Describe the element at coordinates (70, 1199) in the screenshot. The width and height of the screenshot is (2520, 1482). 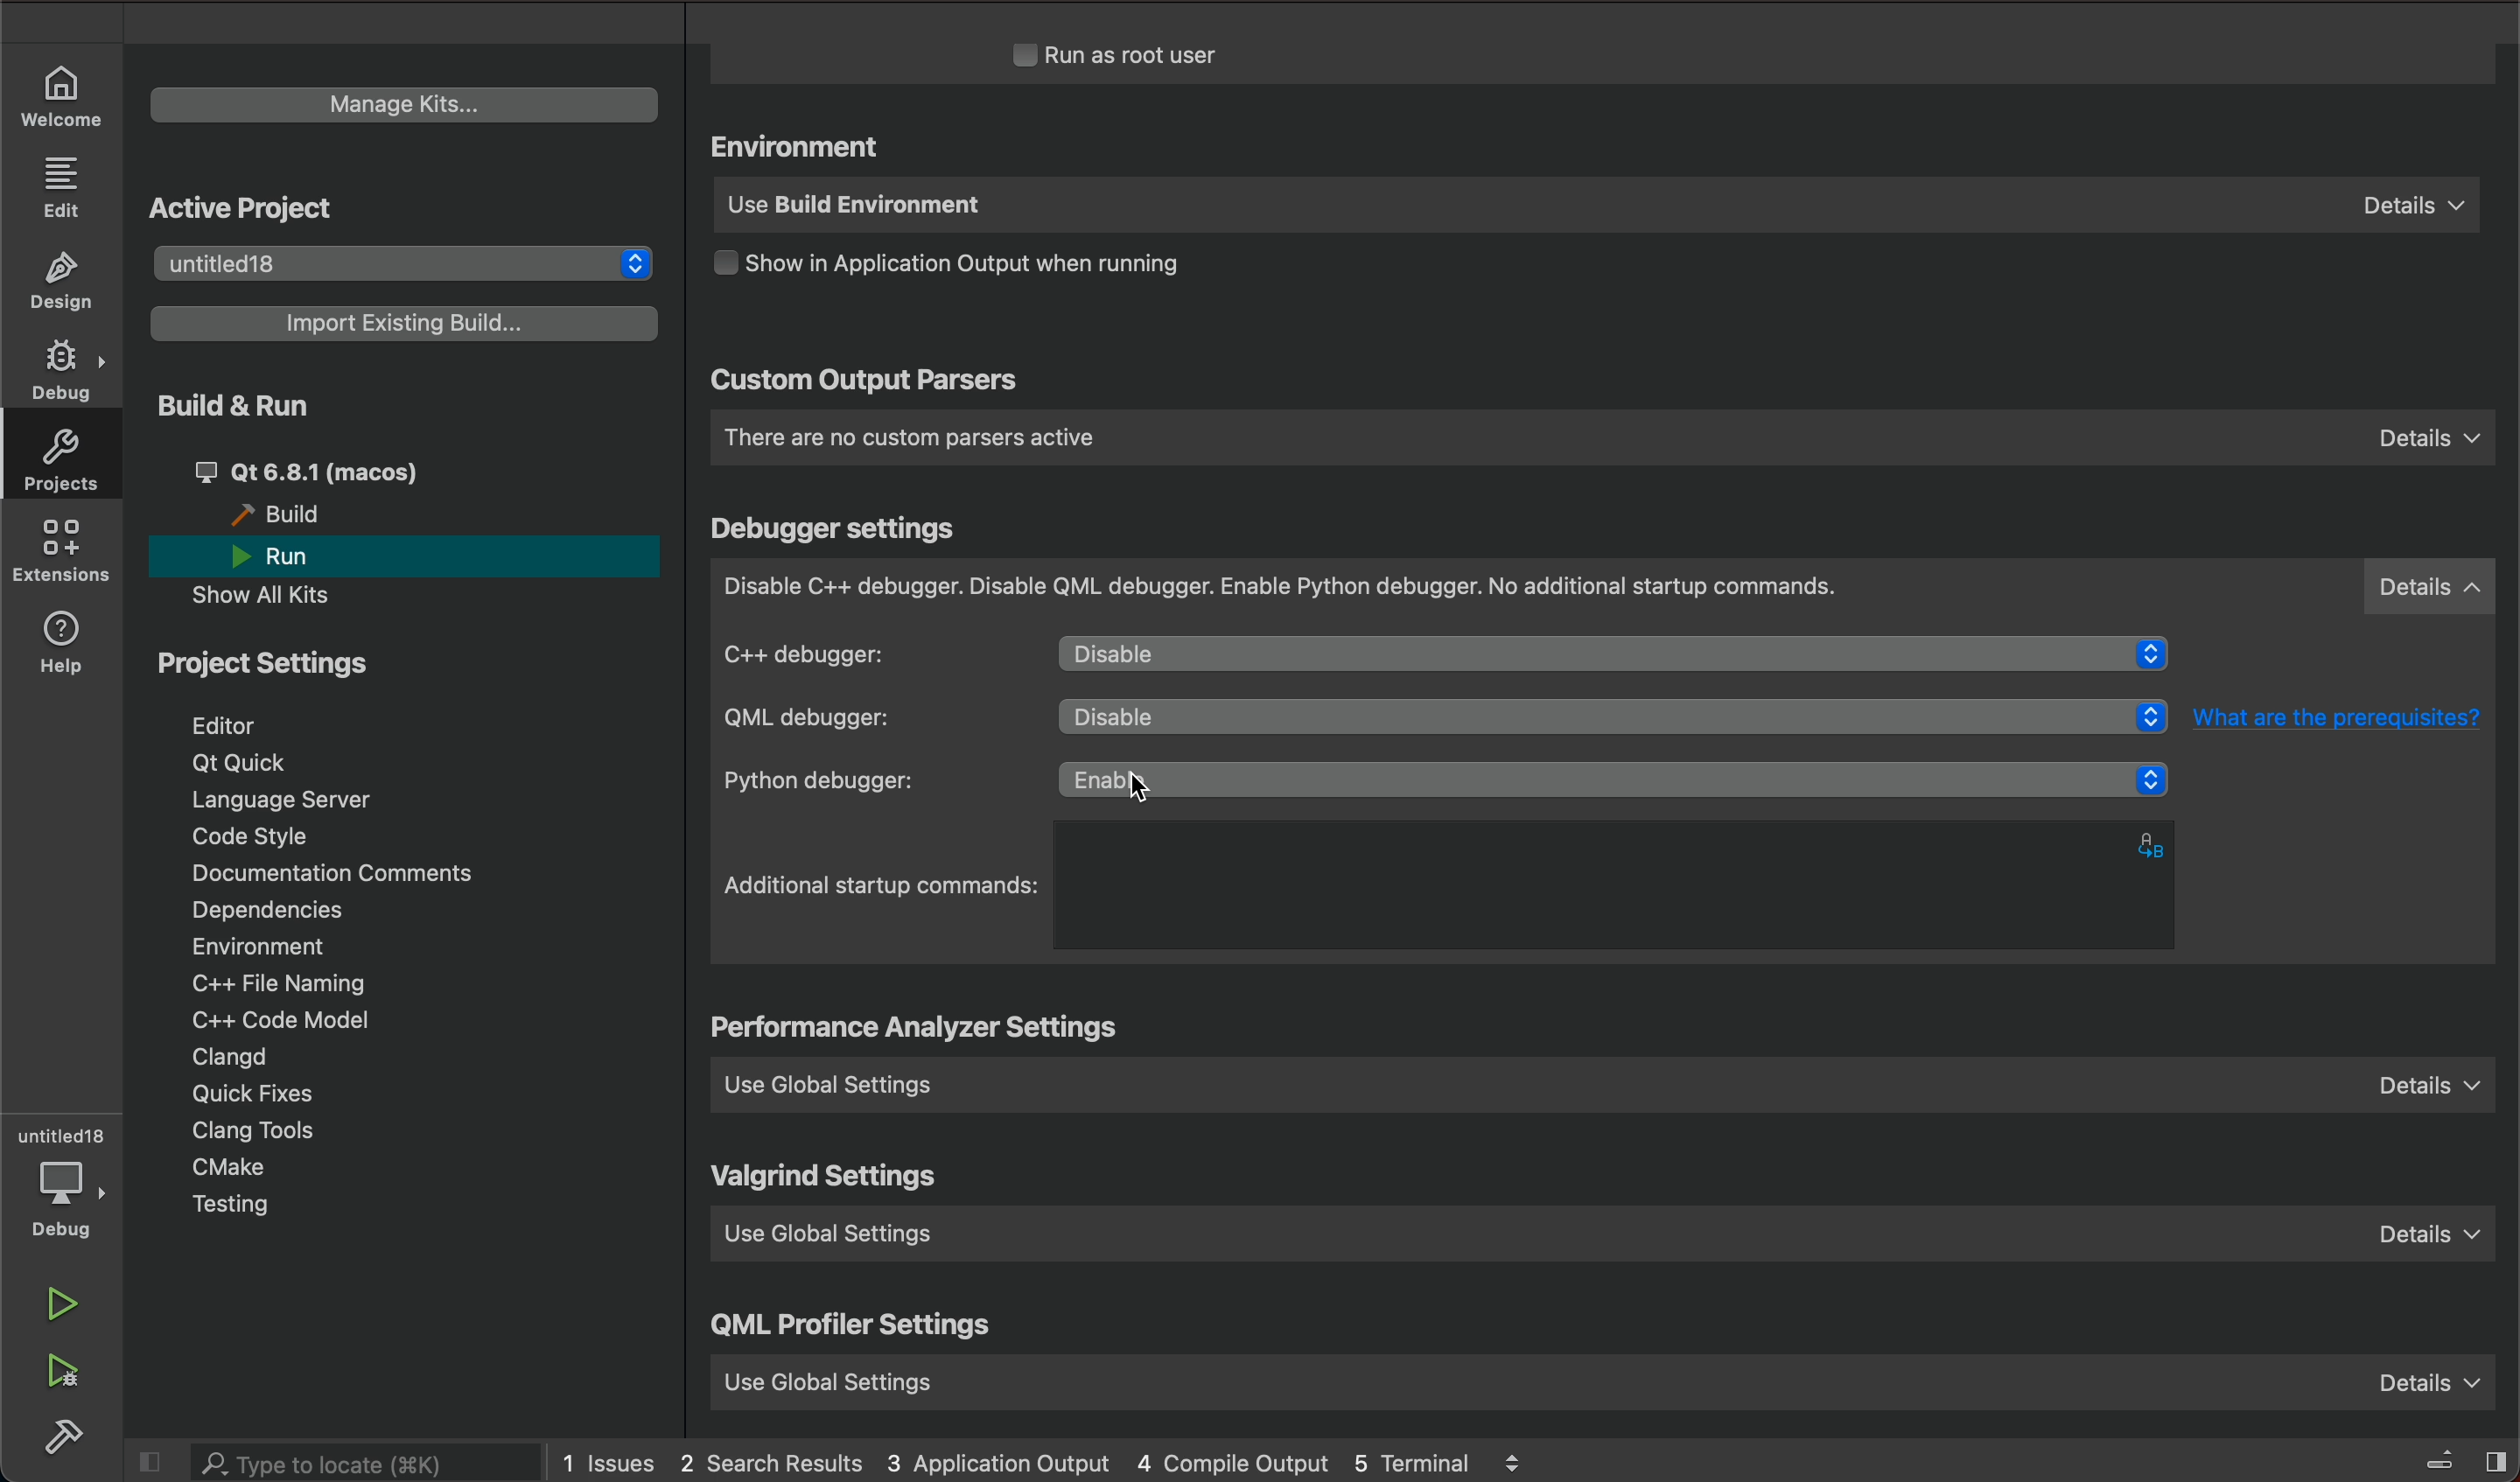
I see `debug` at that location.